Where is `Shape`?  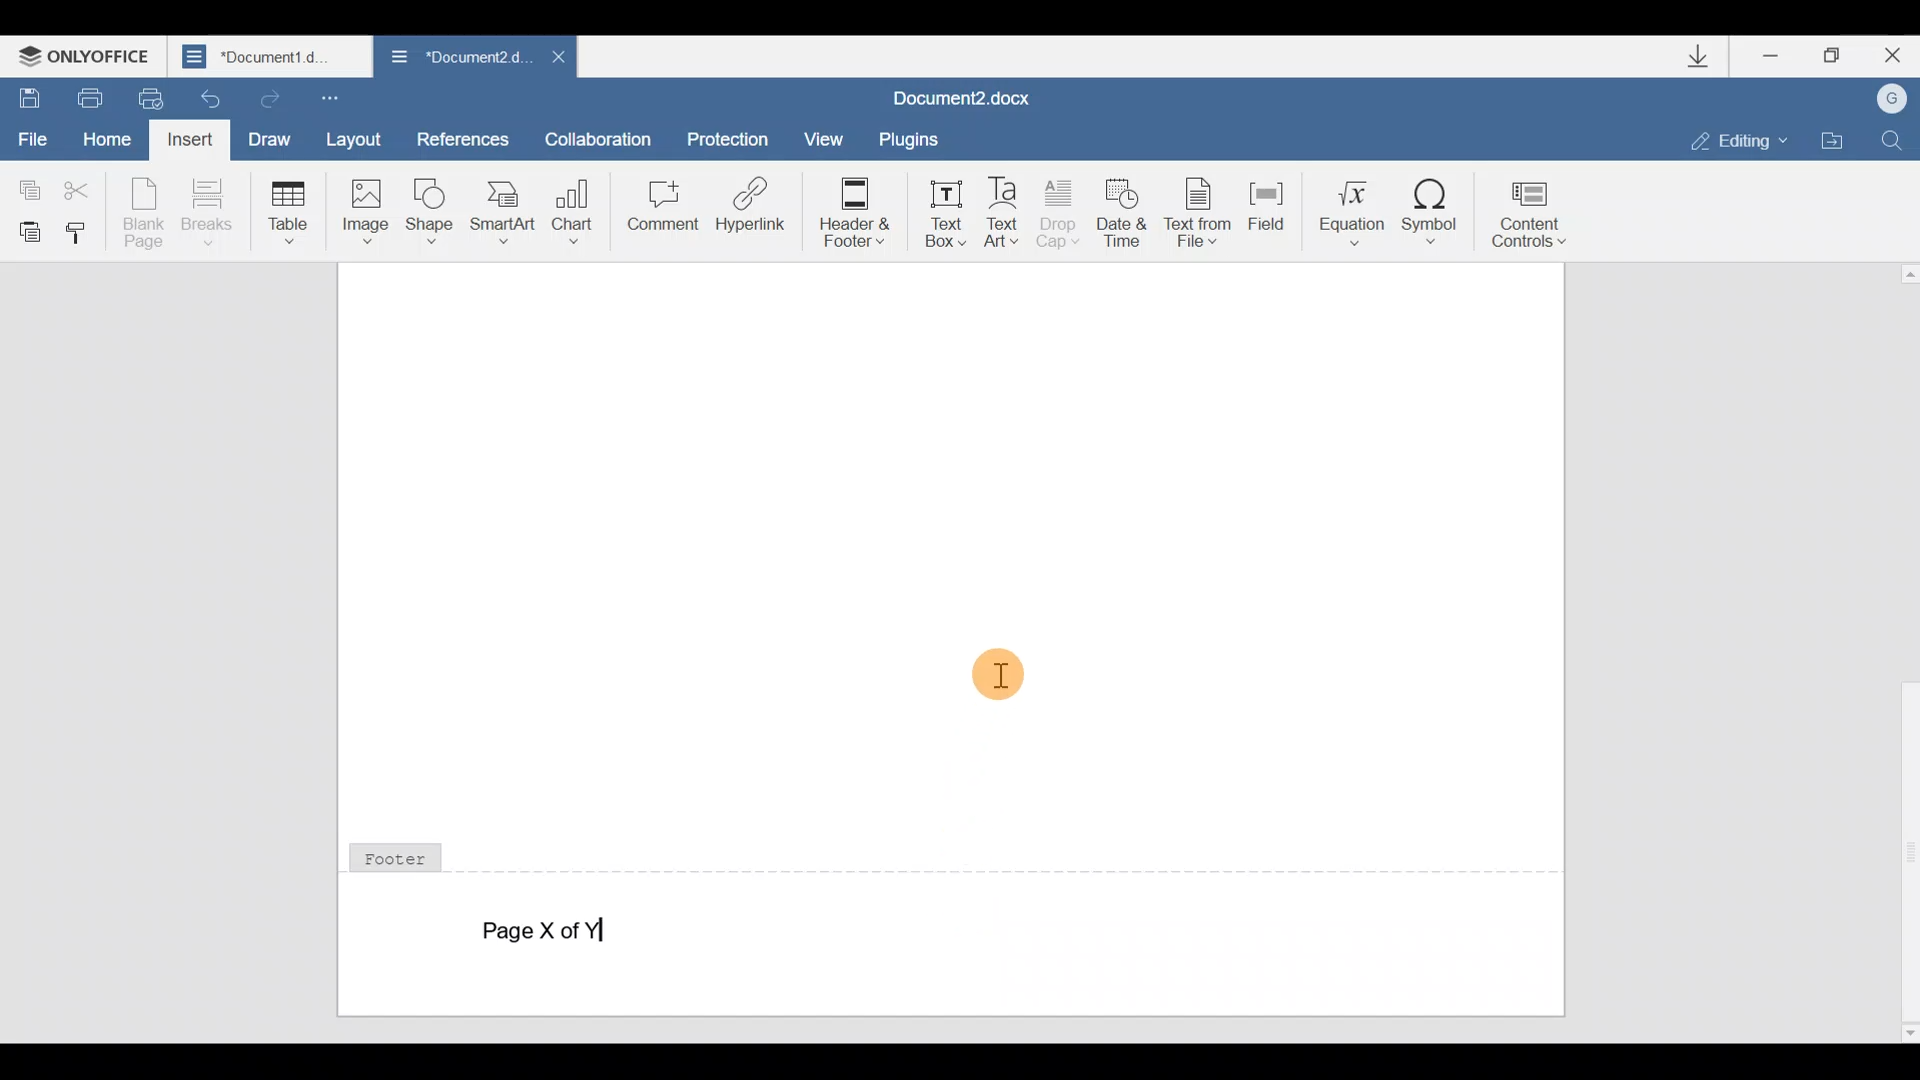
Shape is located at coordinates (432, 209).